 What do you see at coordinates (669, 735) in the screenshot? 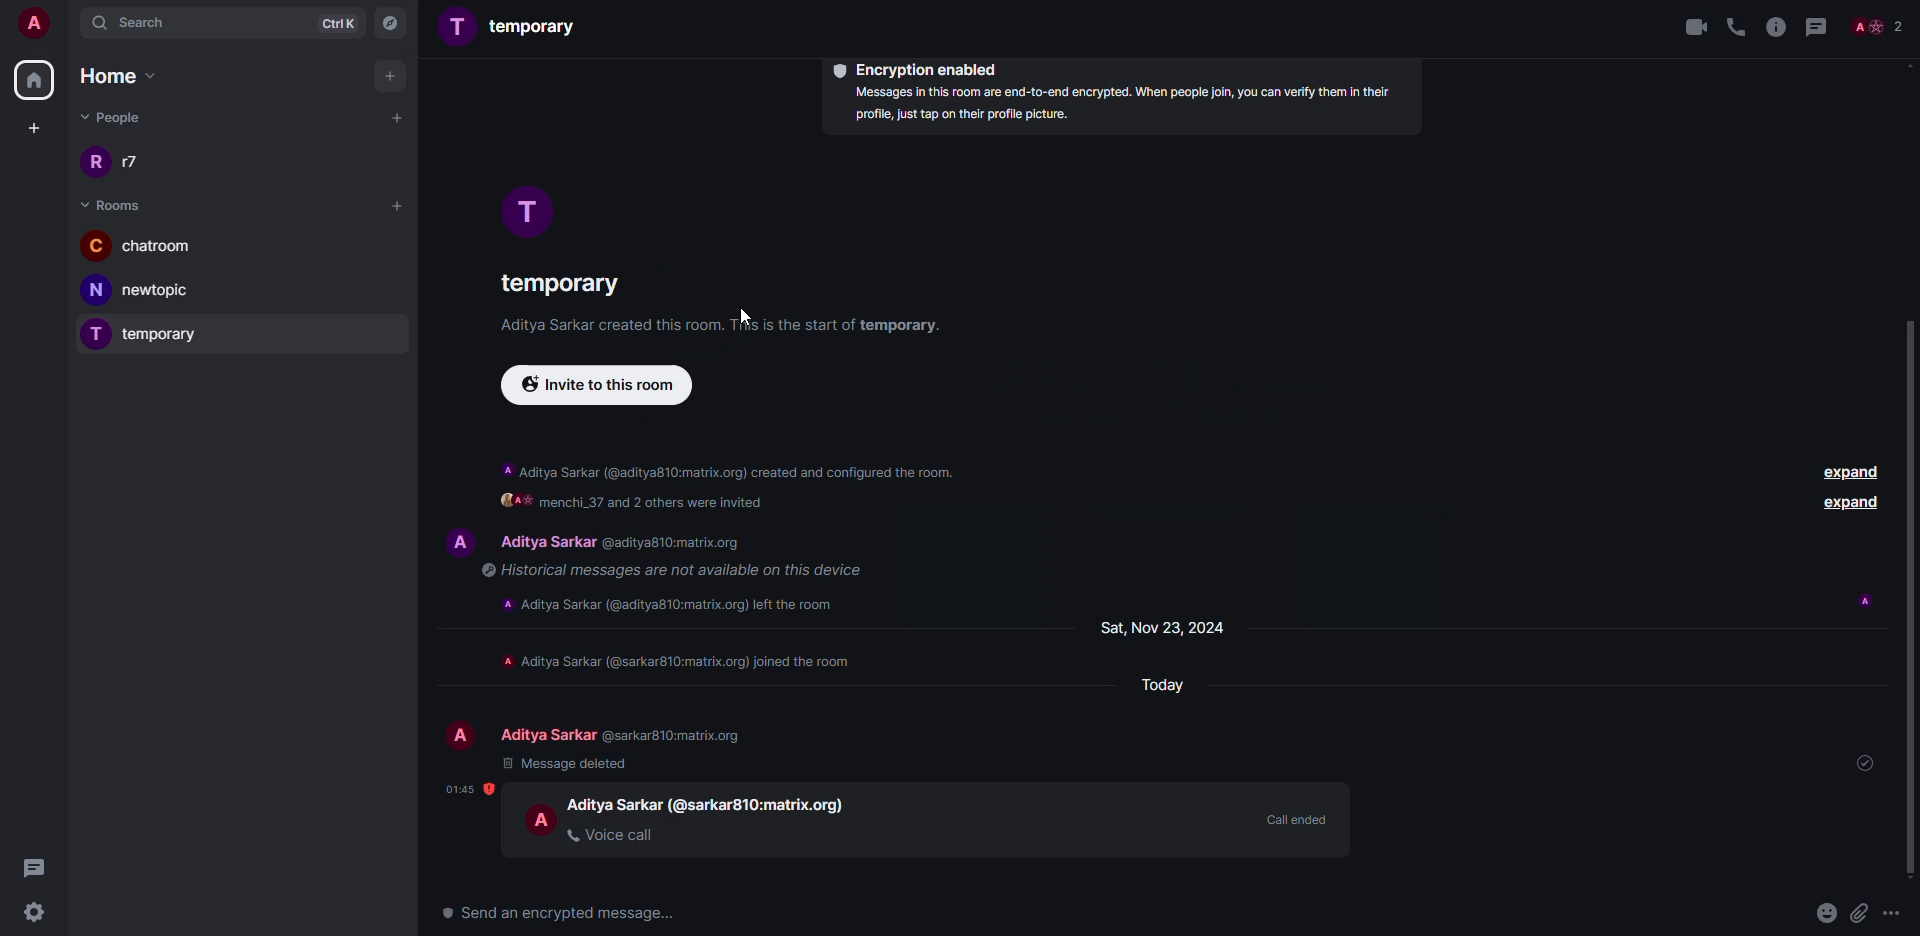
I see `id` at bounding box center [669, 735].